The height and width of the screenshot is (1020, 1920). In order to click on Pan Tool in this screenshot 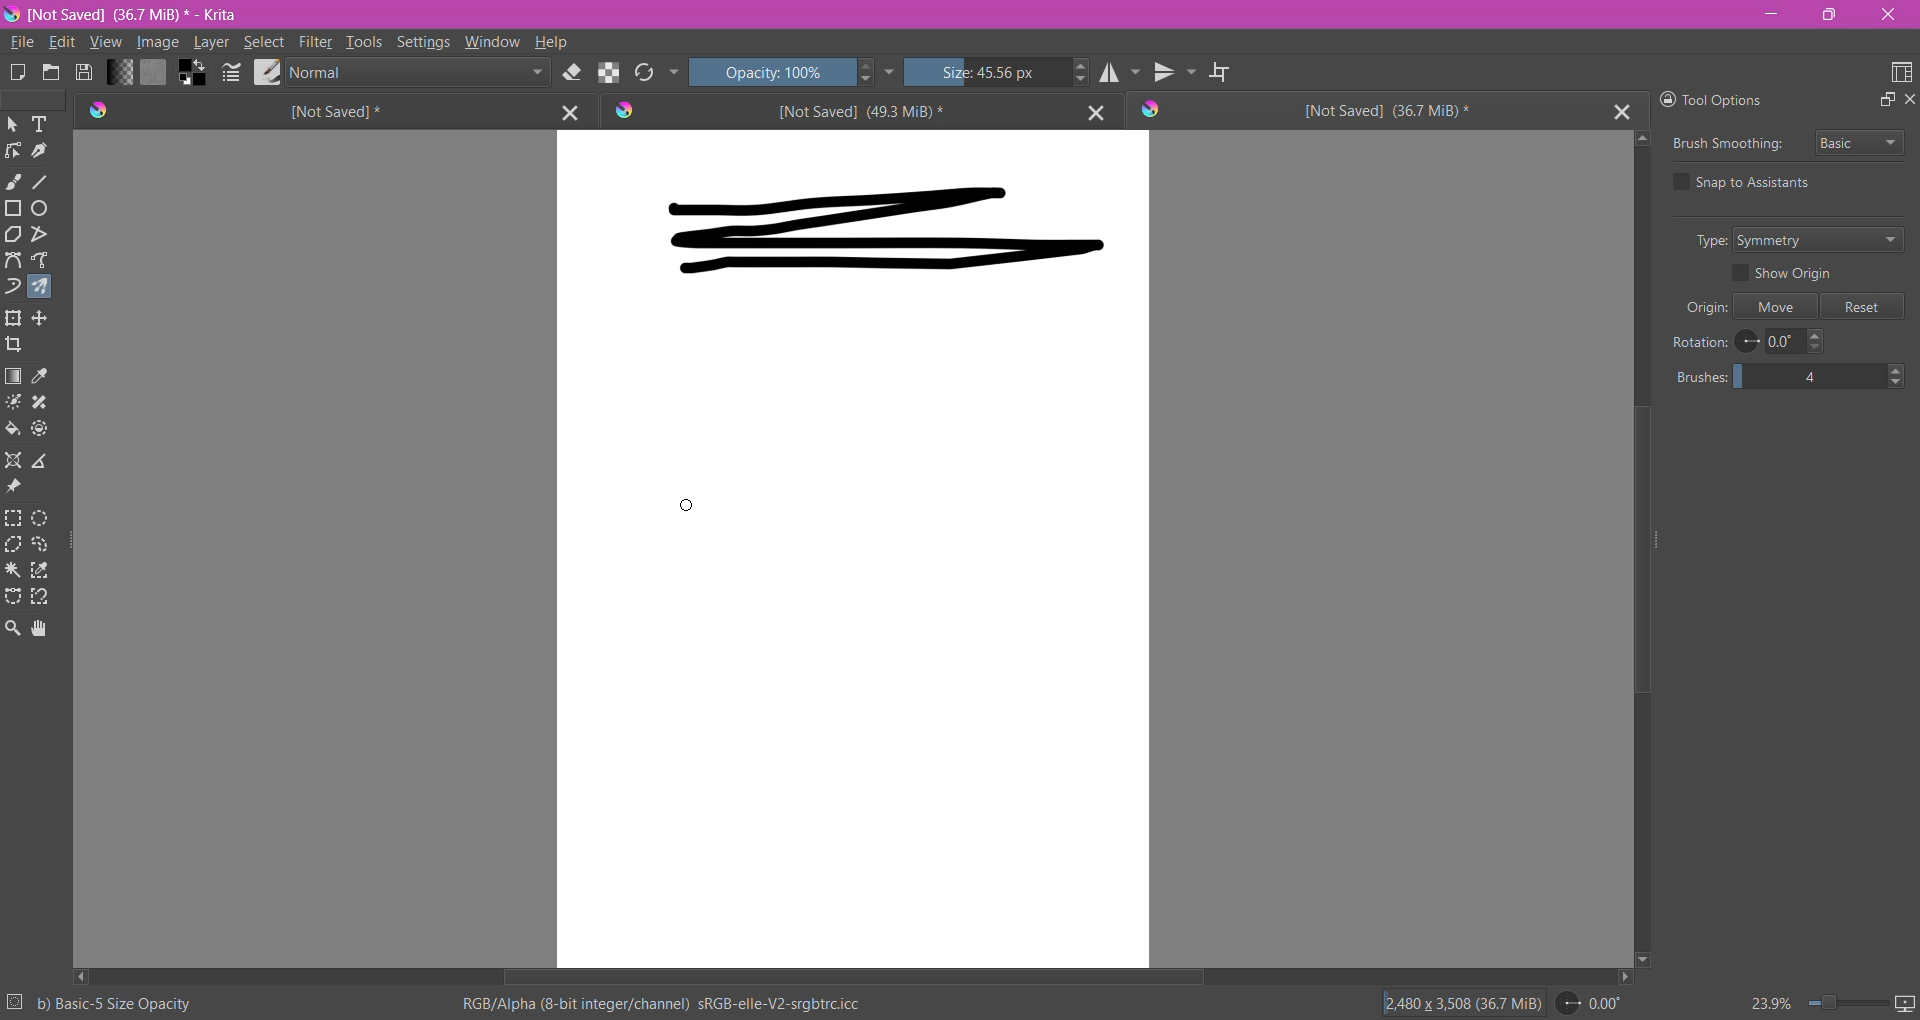, I will do `click(40, 629)`.